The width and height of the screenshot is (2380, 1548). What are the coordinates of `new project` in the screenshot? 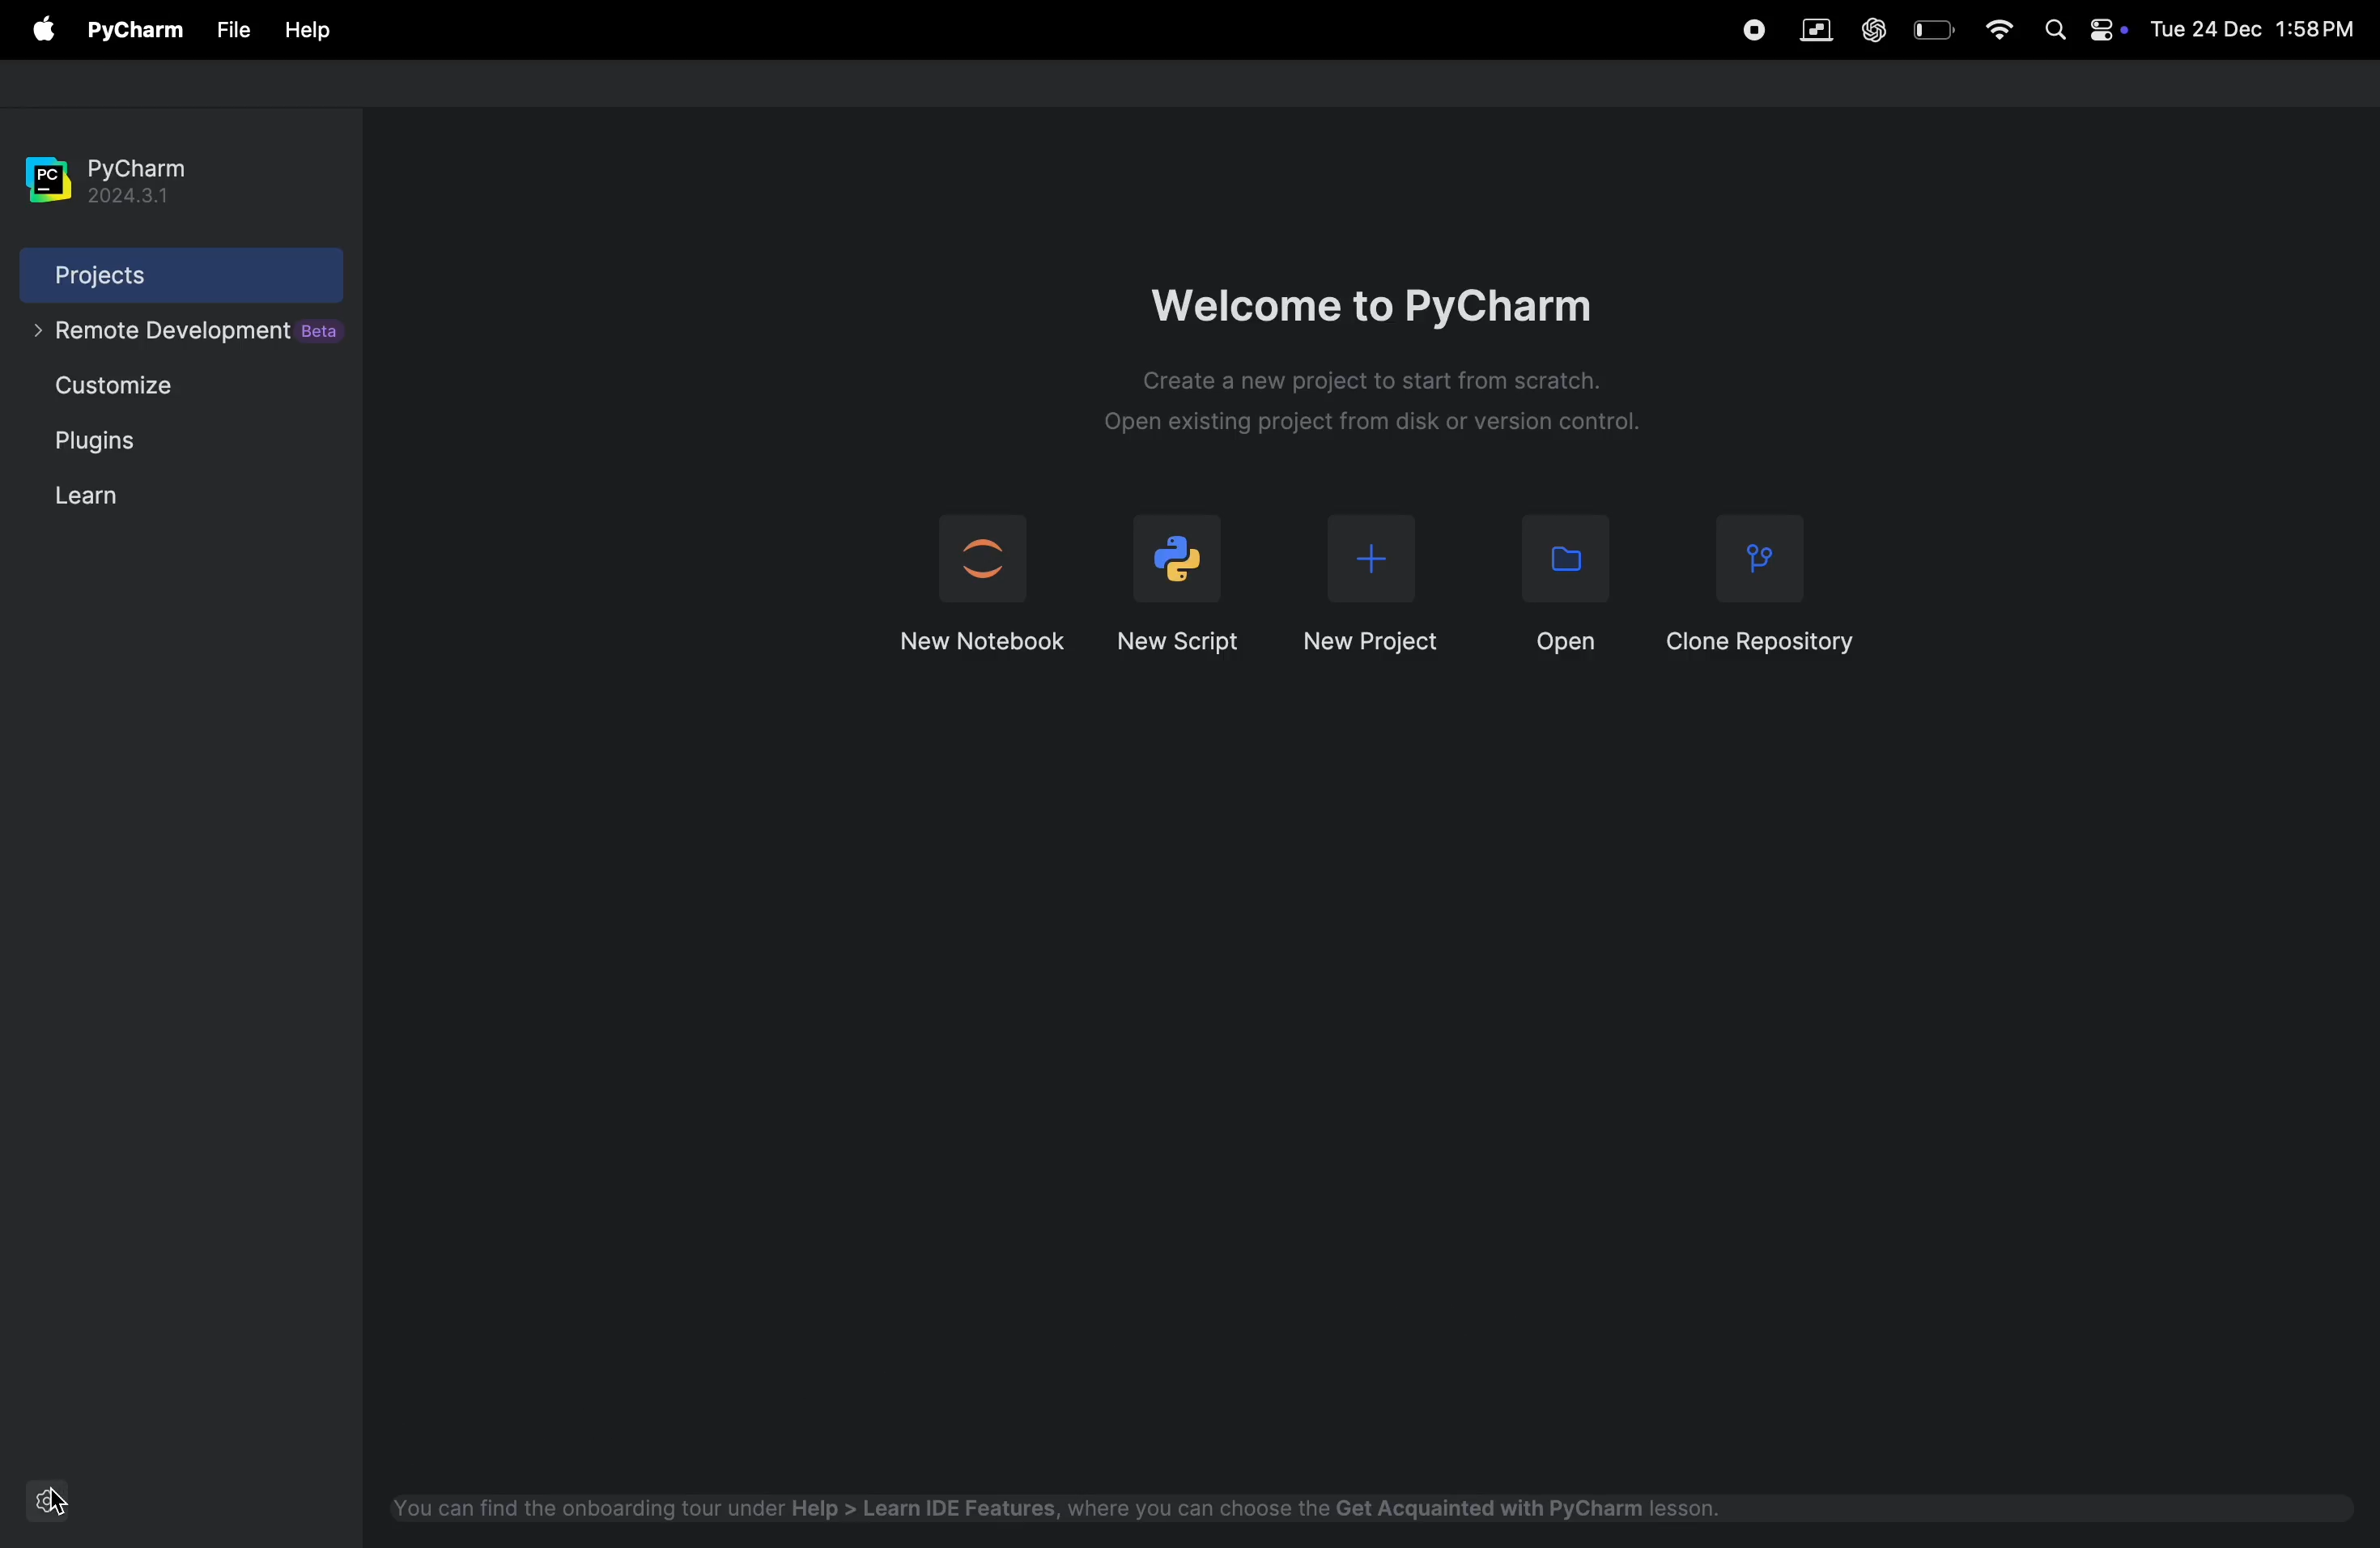 It's located at (1183, 580).